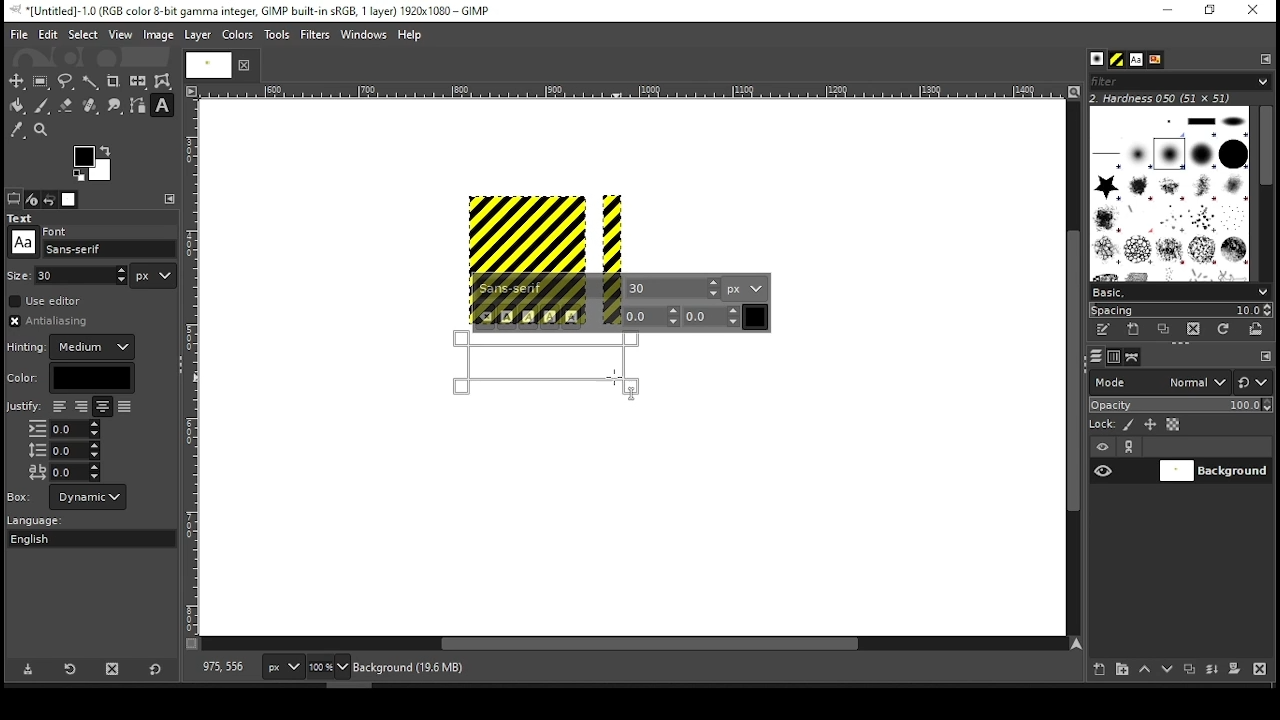  What do you see at coordinates (629, 92) in the screenshot?
I see `` at bounding box center [629, 92].